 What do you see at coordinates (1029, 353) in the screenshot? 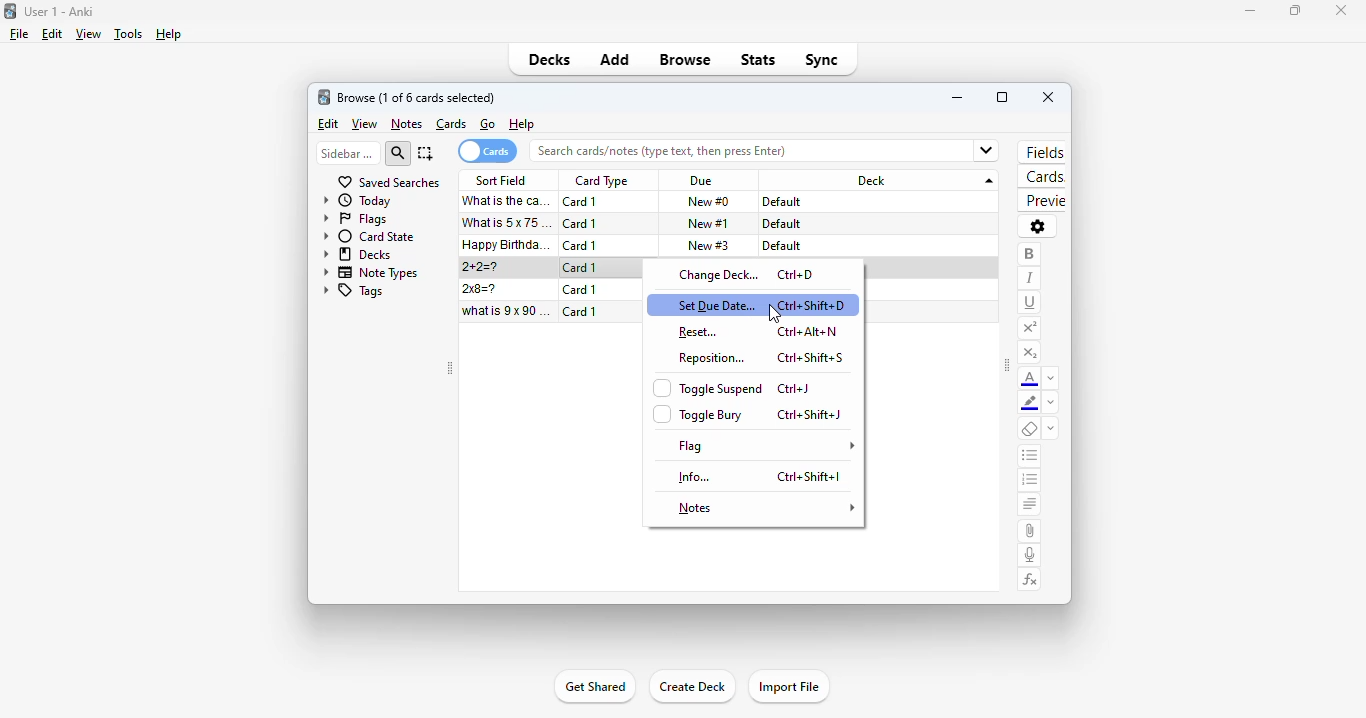
I see `subscript` at bounding box center [1029, 353].